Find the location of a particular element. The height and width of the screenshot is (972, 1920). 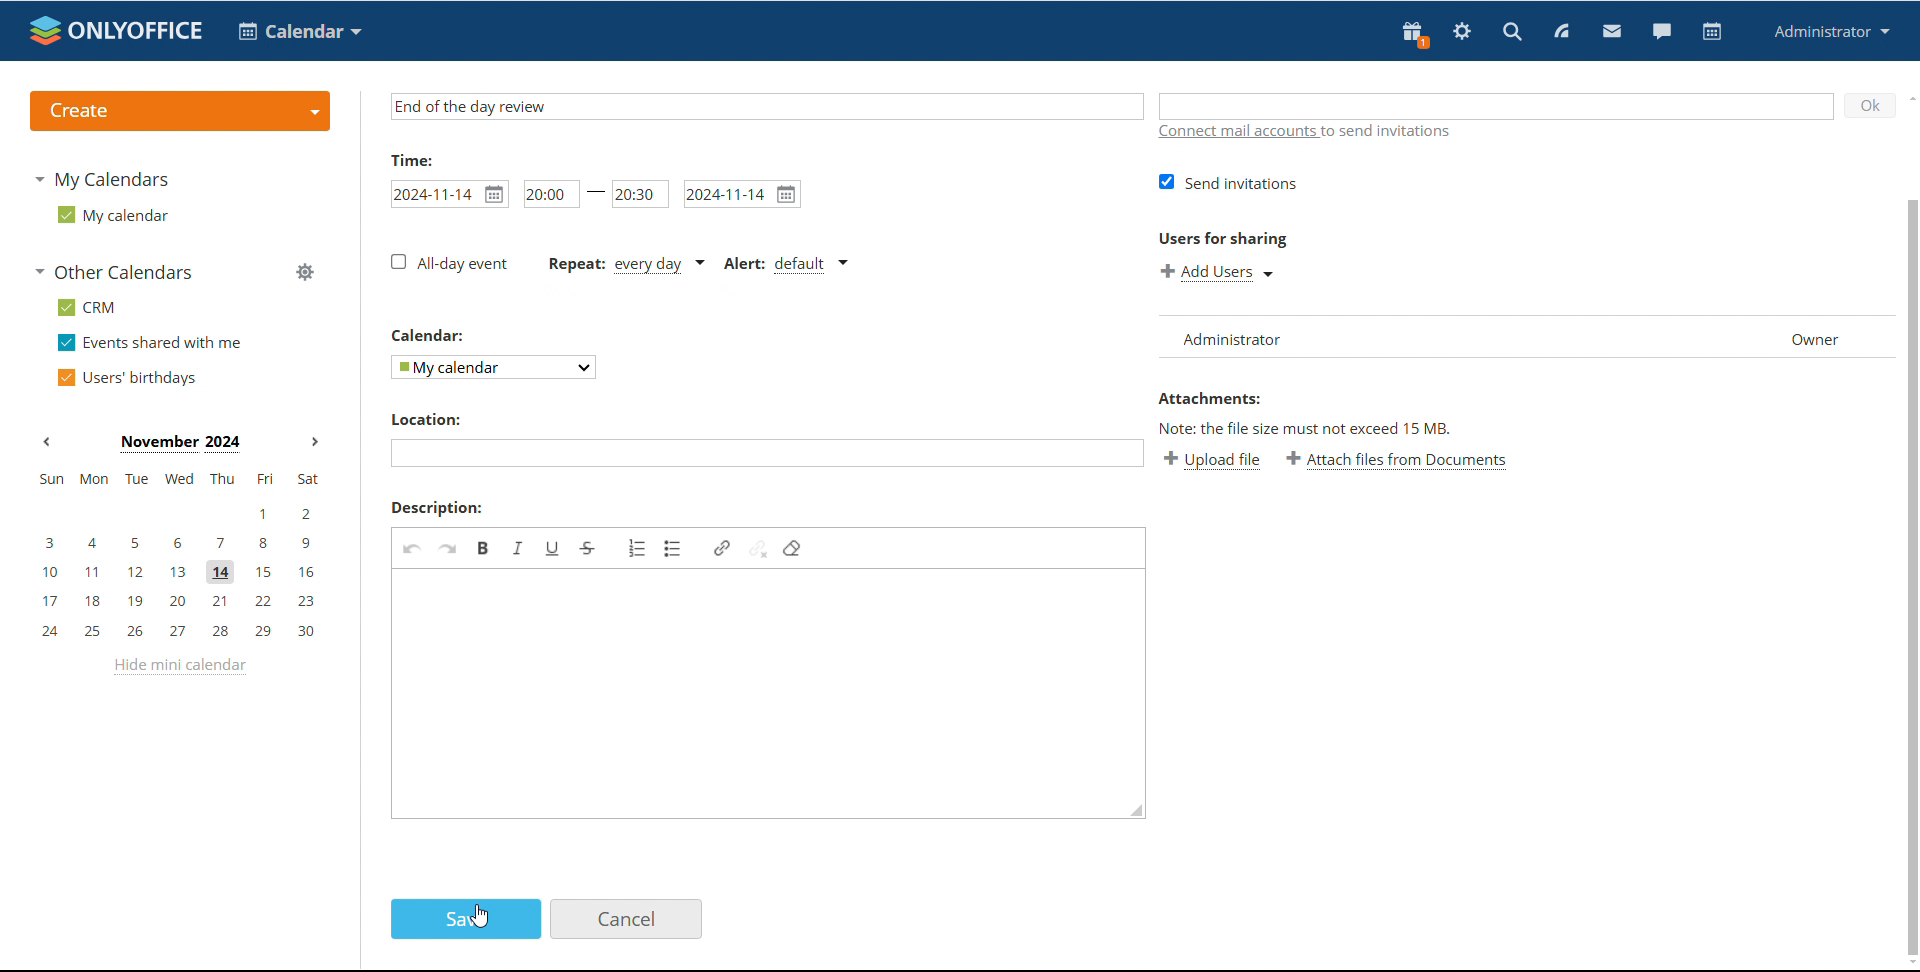

bold is located at coordinates (483, 547).